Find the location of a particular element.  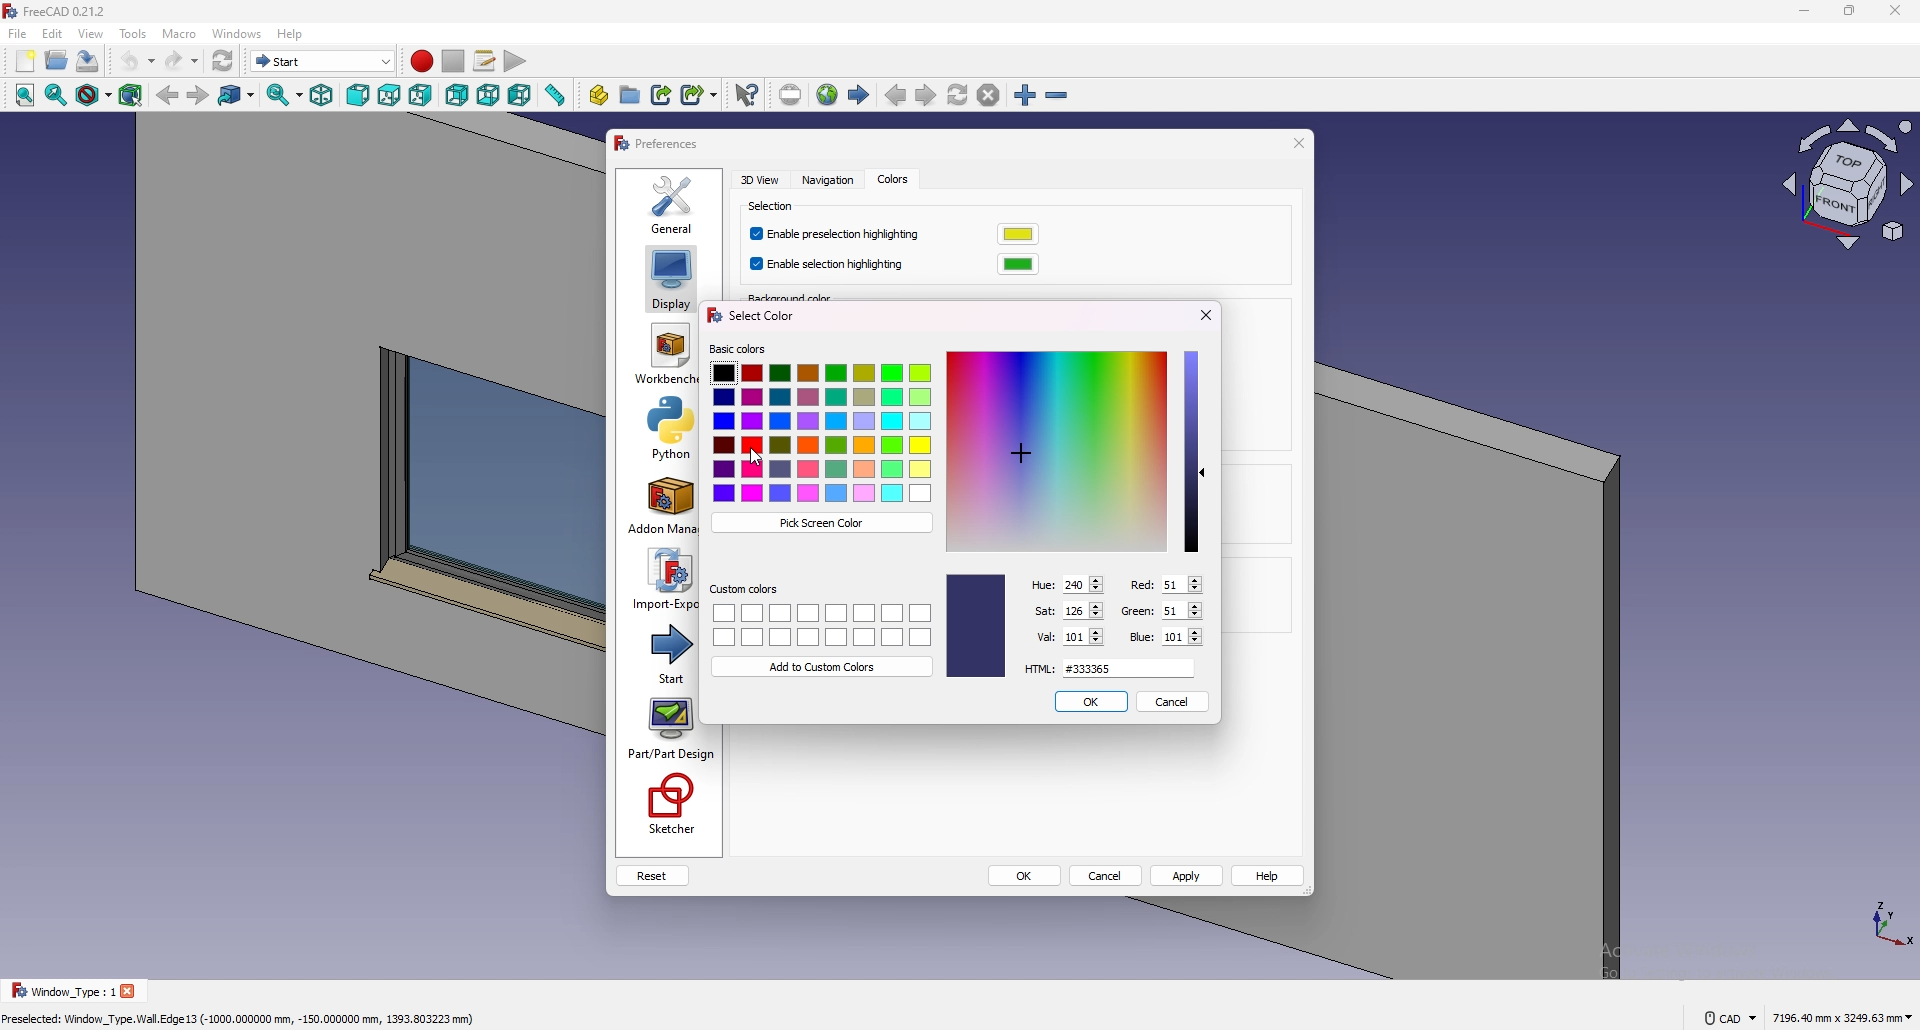

HTML. is located at coordinates (1039, 668).